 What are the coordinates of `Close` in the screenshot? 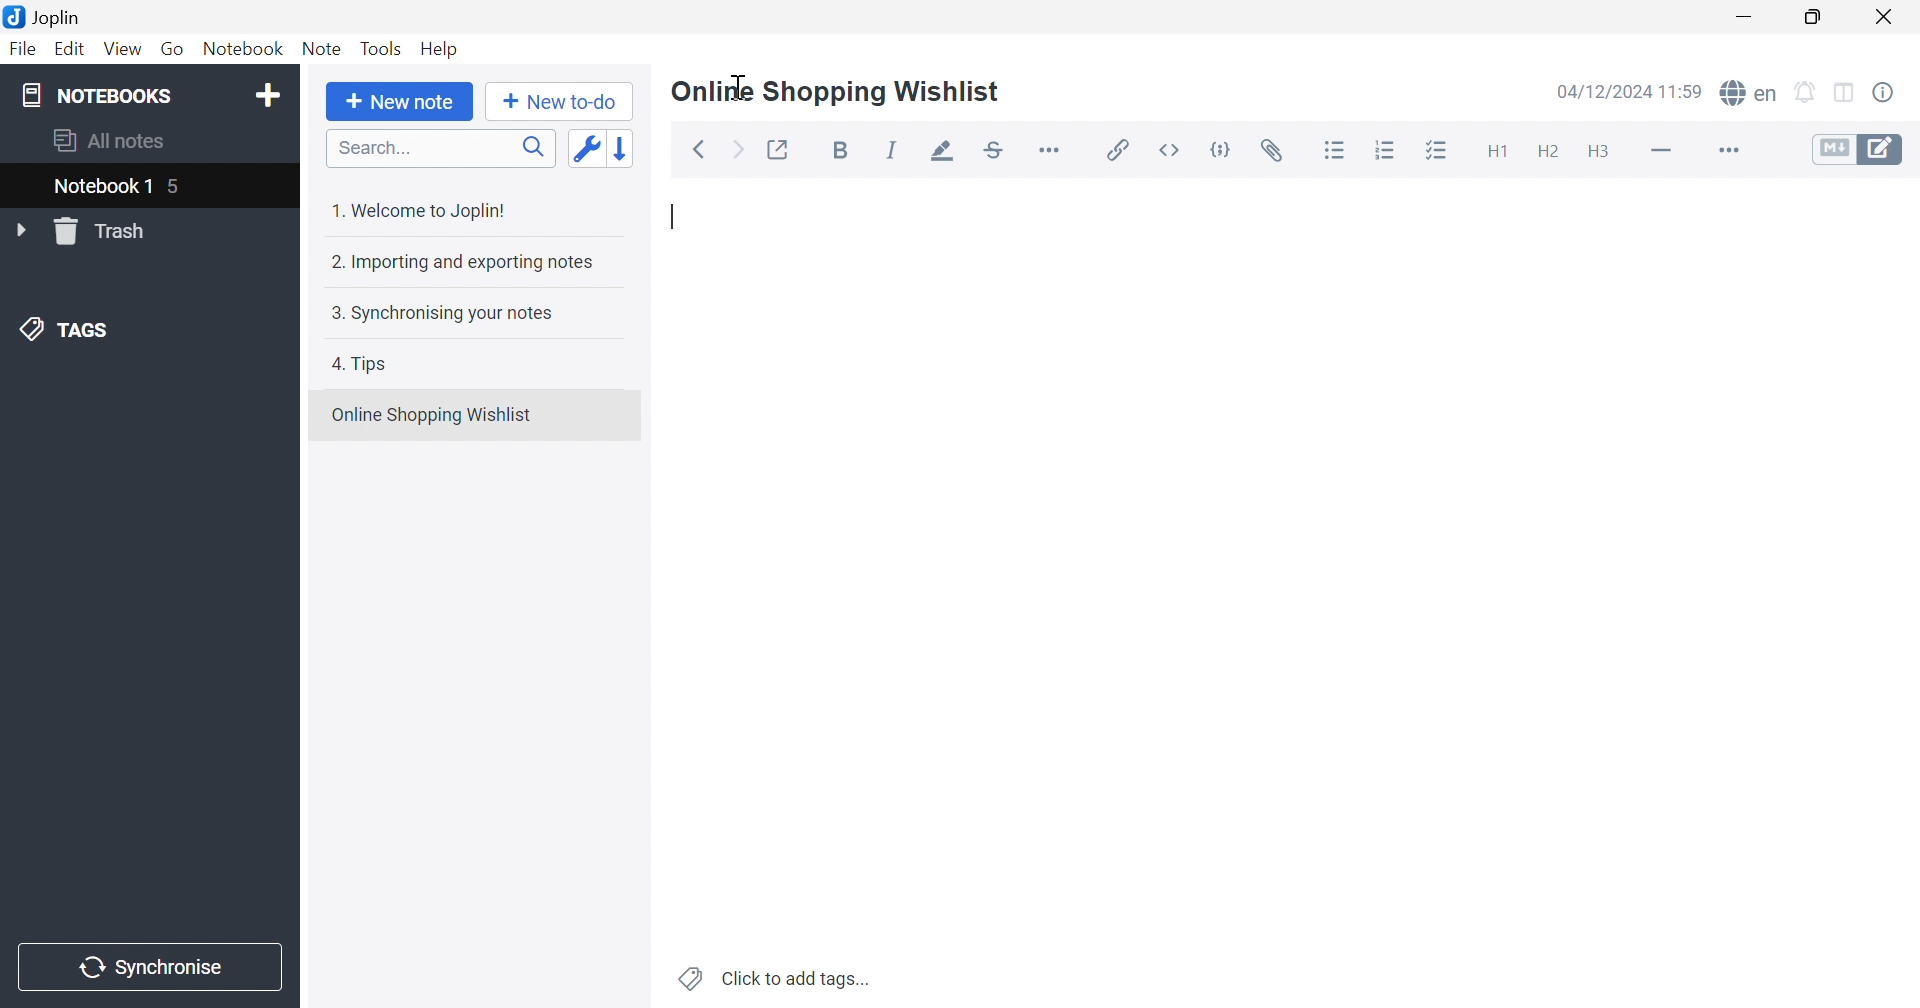 It's located at (1886, 15).